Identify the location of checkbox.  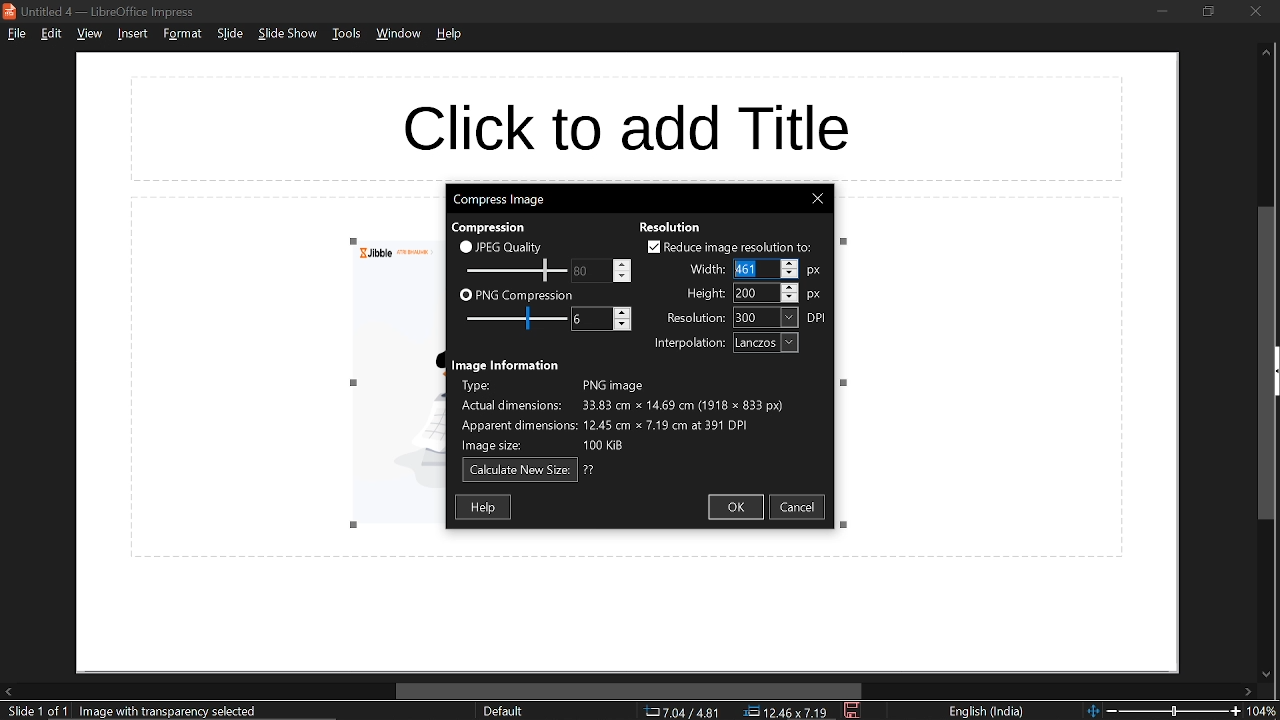
(465, 246).